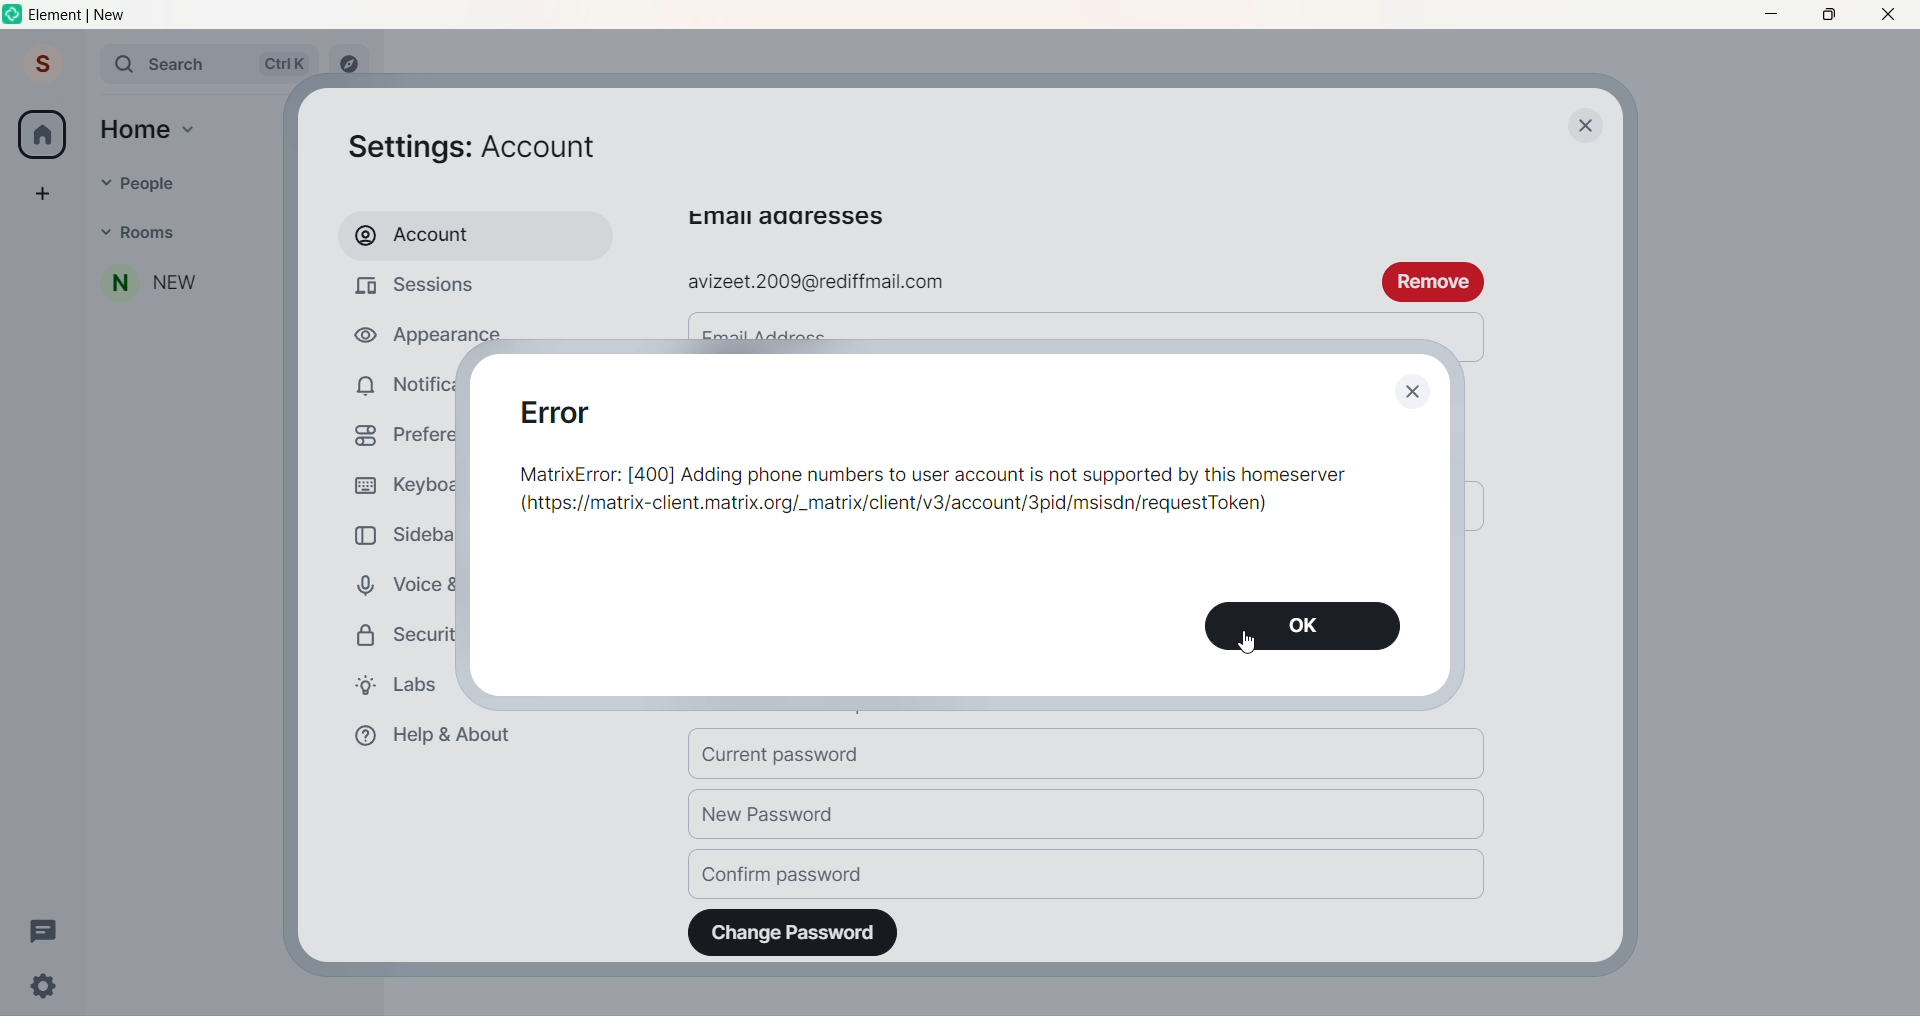 The width and height of the screenshot is (1920, 1016). Describe the element at coordinates (1301, 626) in the screenshot. I see `Ok` at that location.